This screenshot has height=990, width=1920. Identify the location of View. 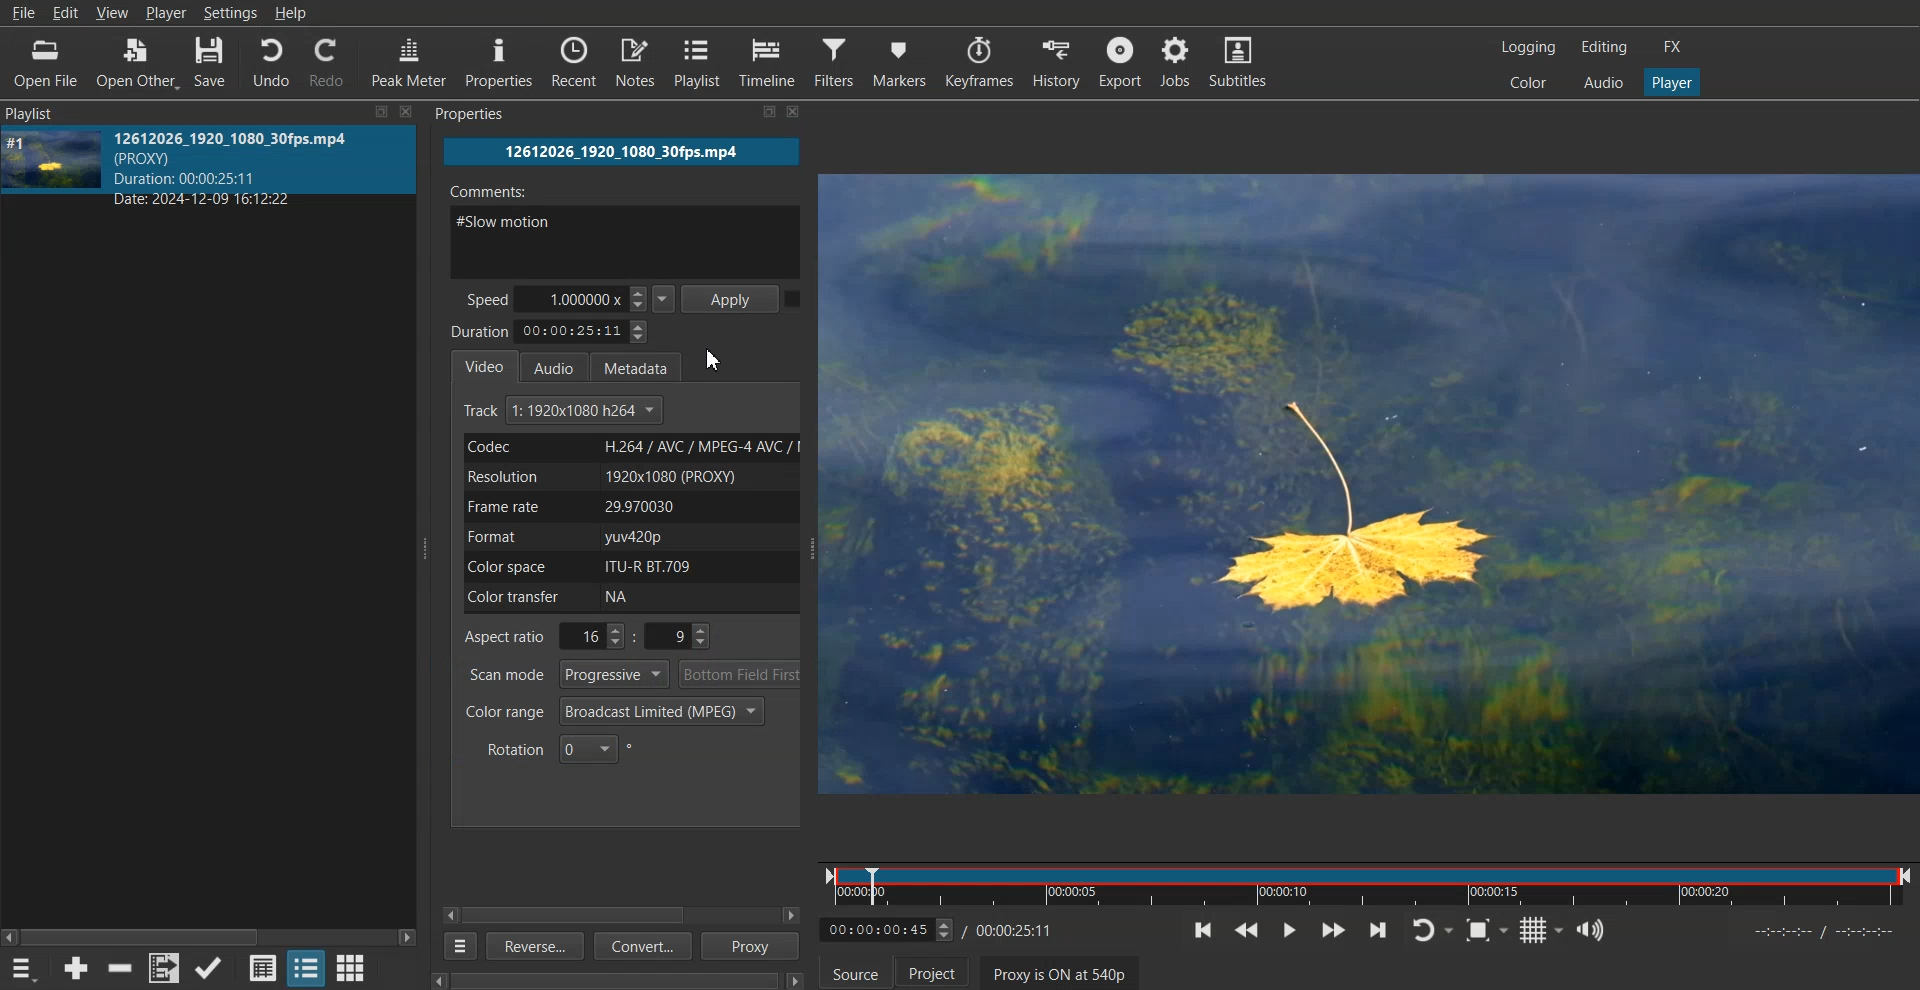
(114, 14).